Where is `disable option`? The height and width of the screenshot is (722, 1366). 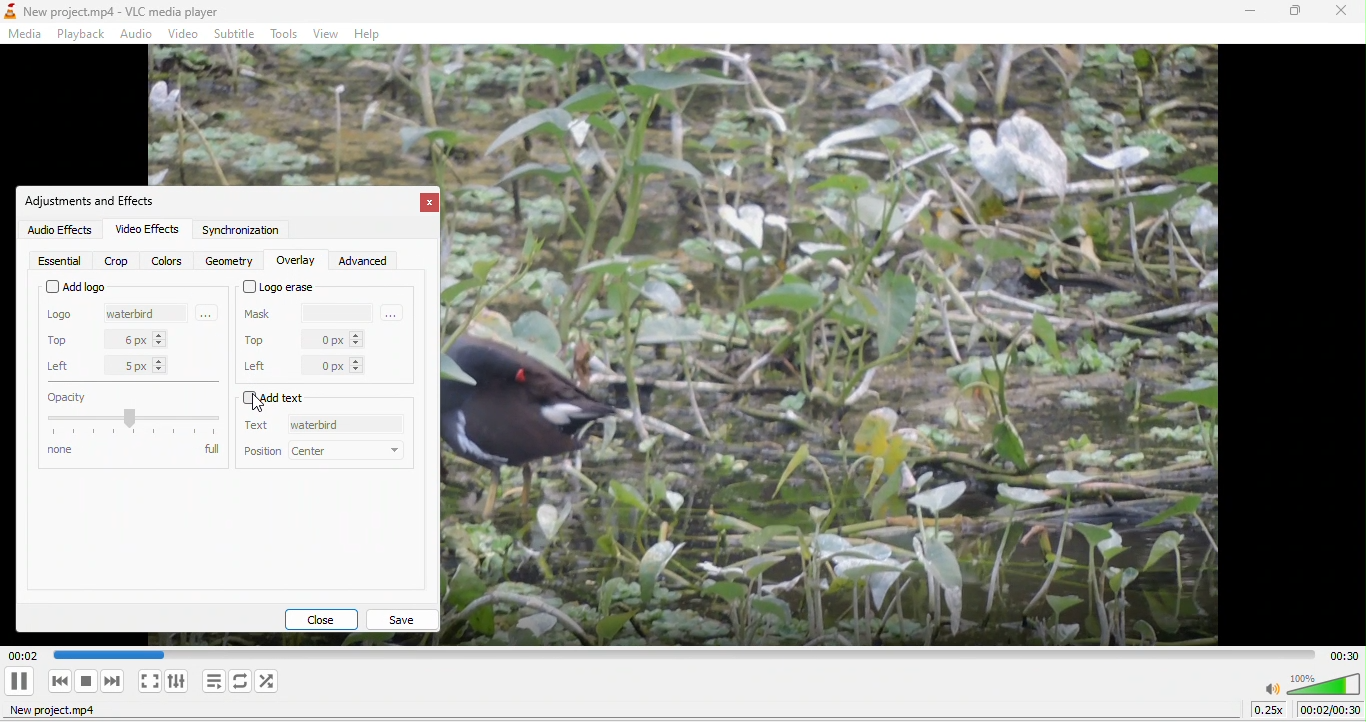 disable option is located at coordinates (295, 398).